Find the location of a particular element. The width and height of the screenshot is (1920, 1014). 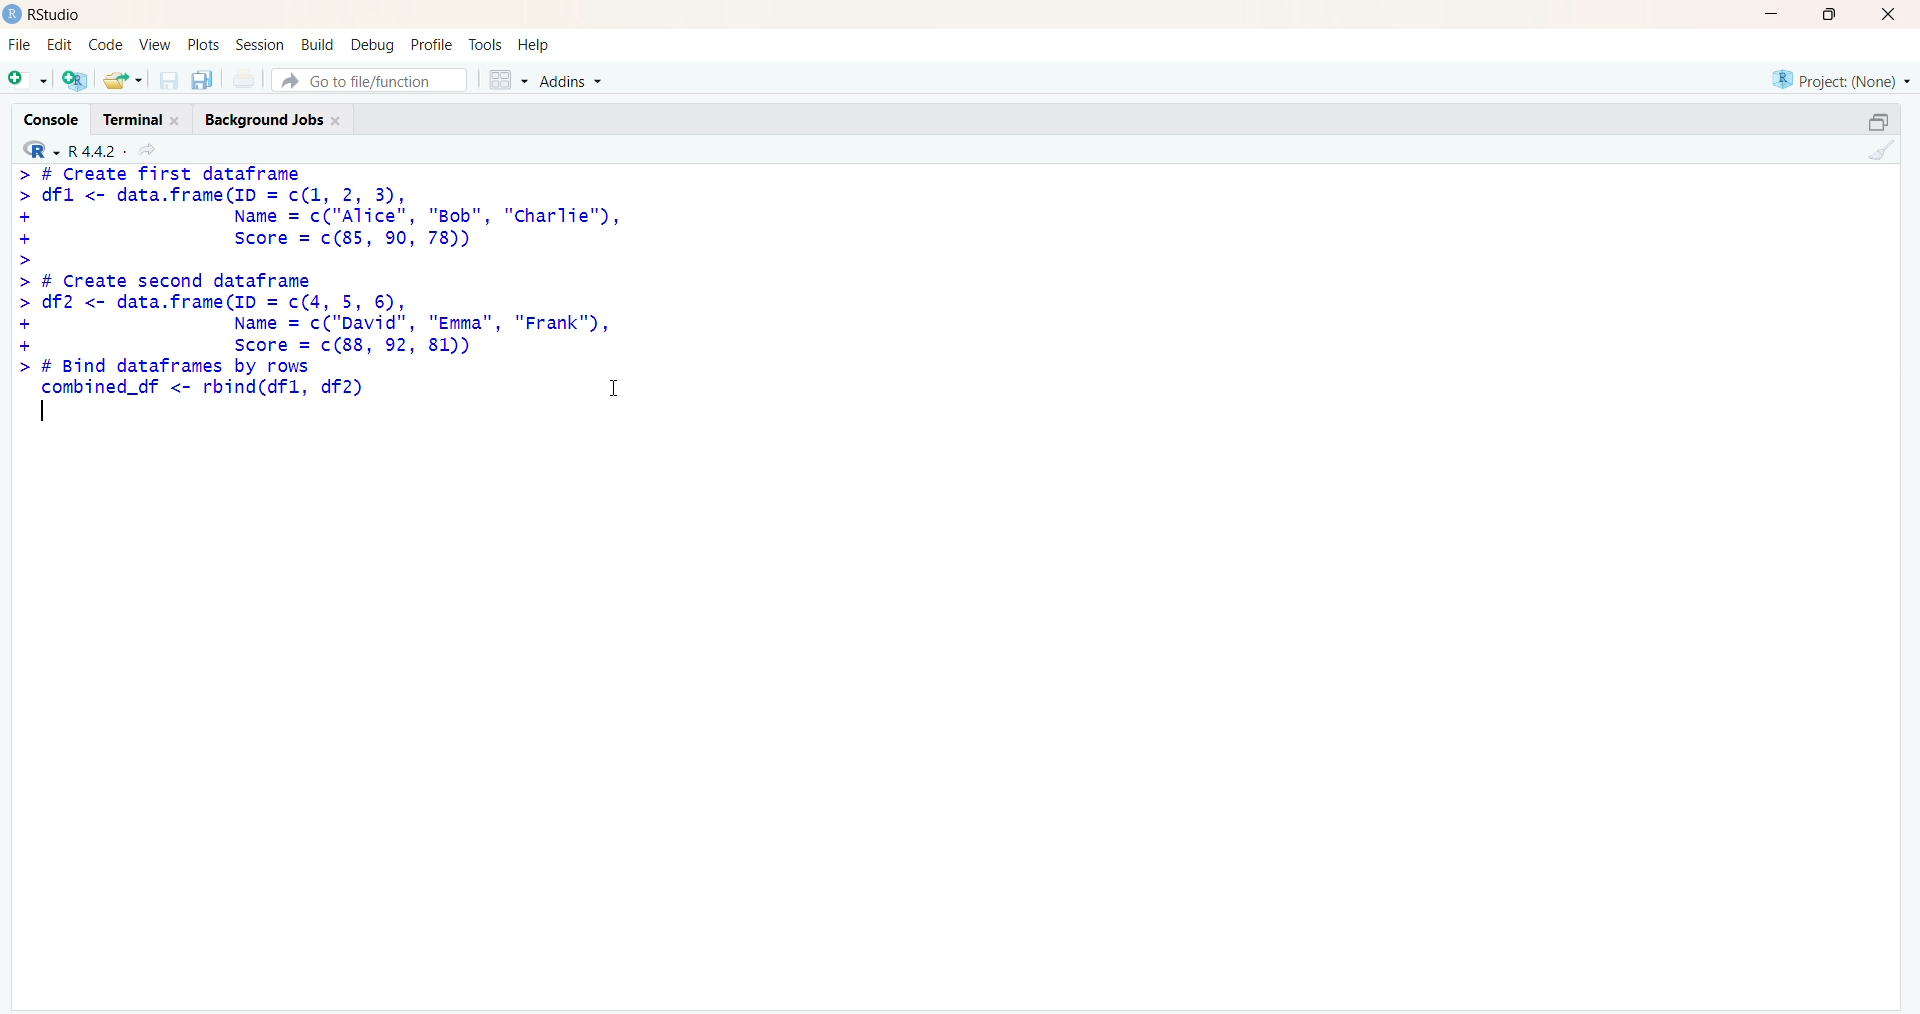

Edit is located at coordinates (64, 43).